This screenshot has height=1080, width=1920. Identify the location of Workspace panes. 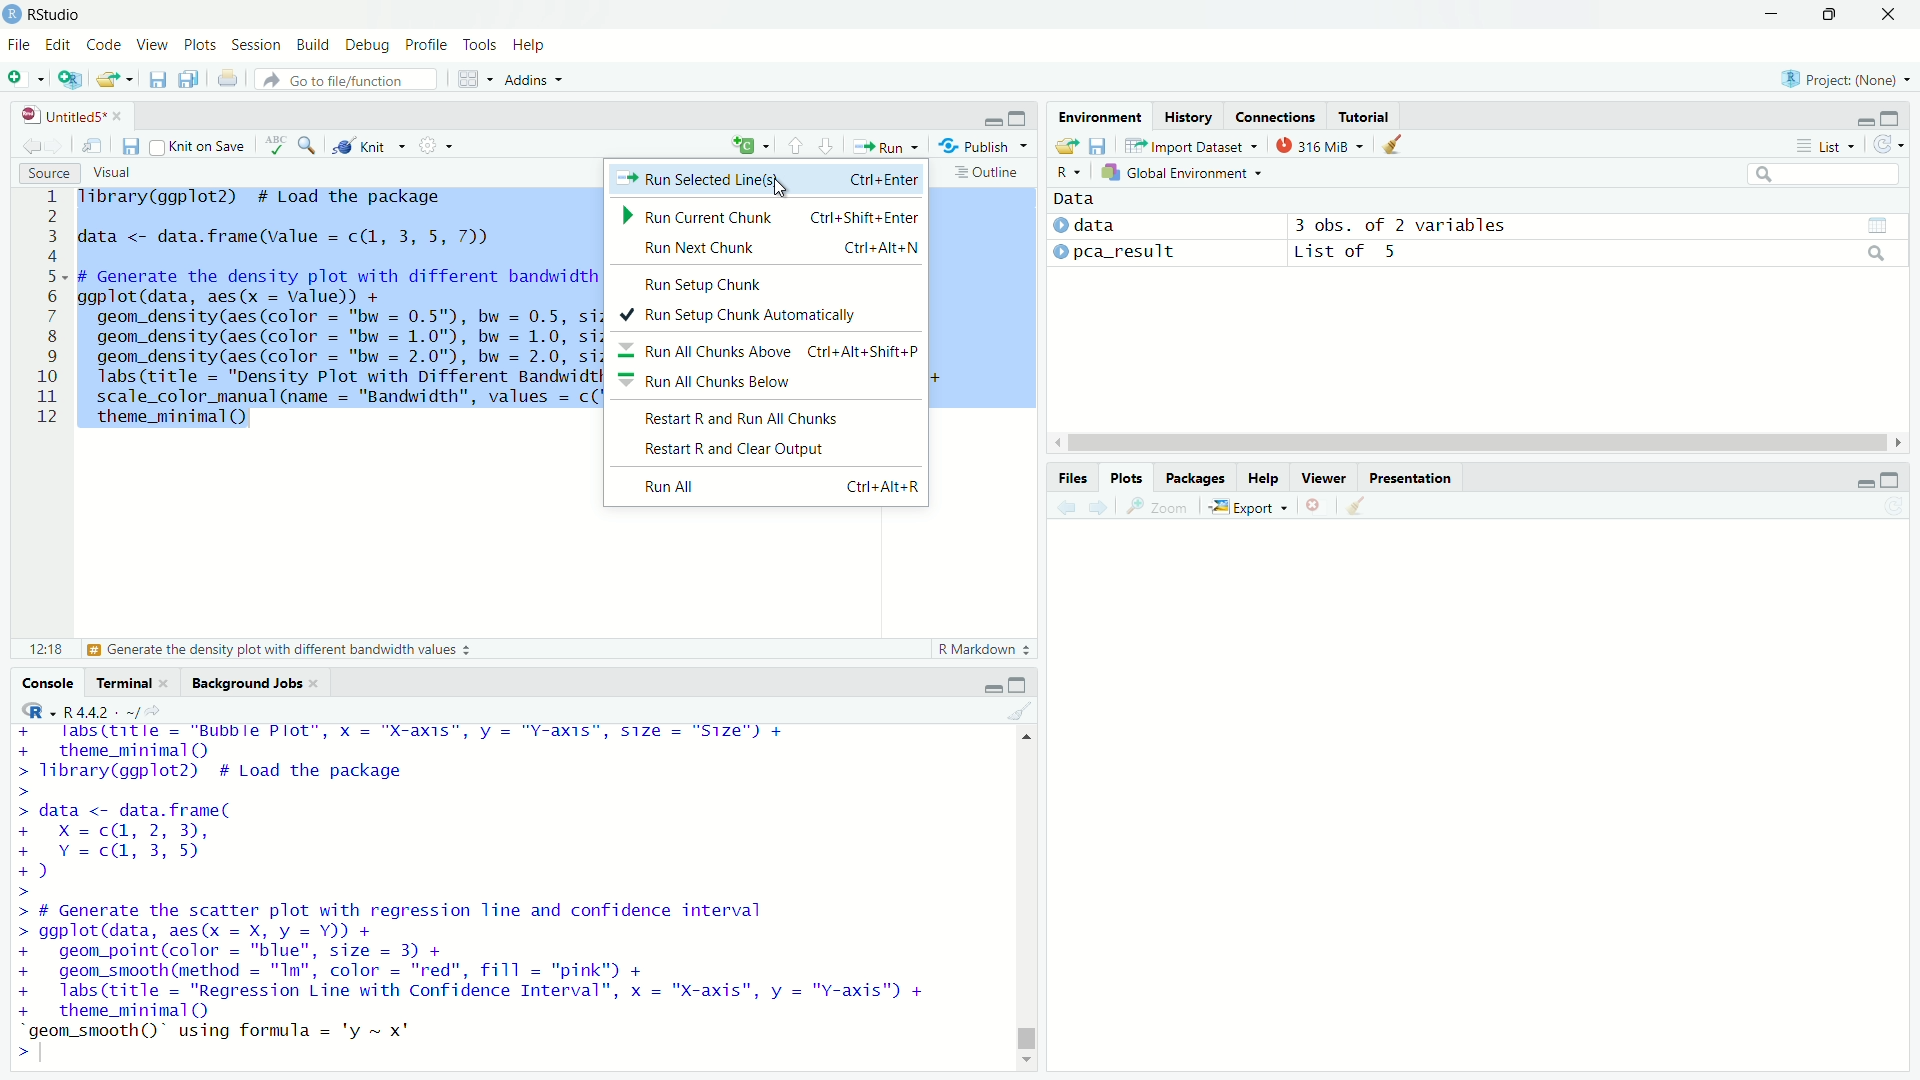
(475, 78).